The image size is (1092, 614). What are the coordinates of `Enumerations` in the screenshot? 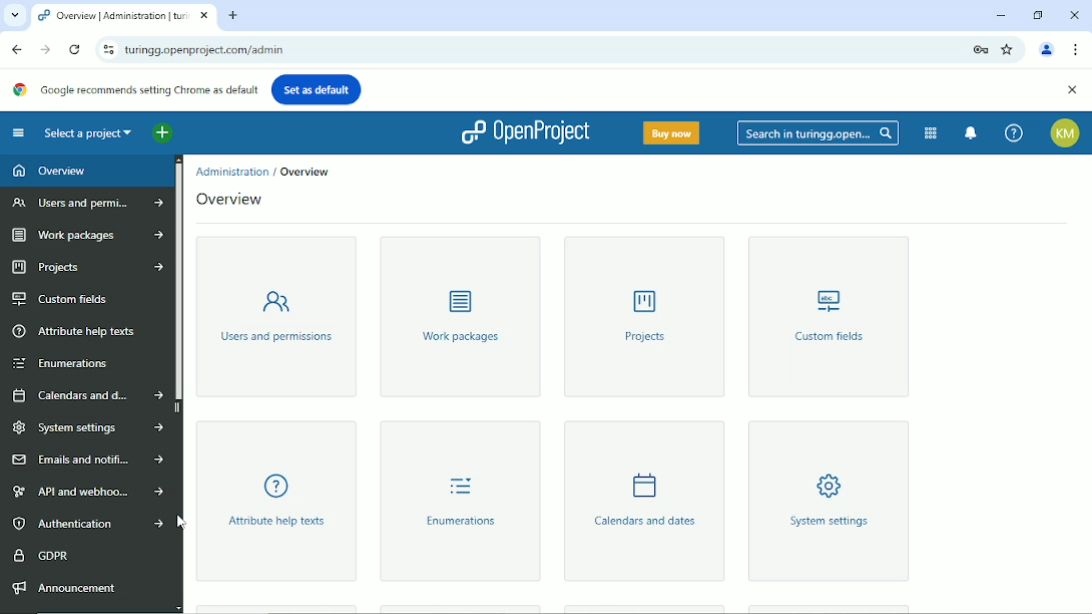 It's located at (63, 363).